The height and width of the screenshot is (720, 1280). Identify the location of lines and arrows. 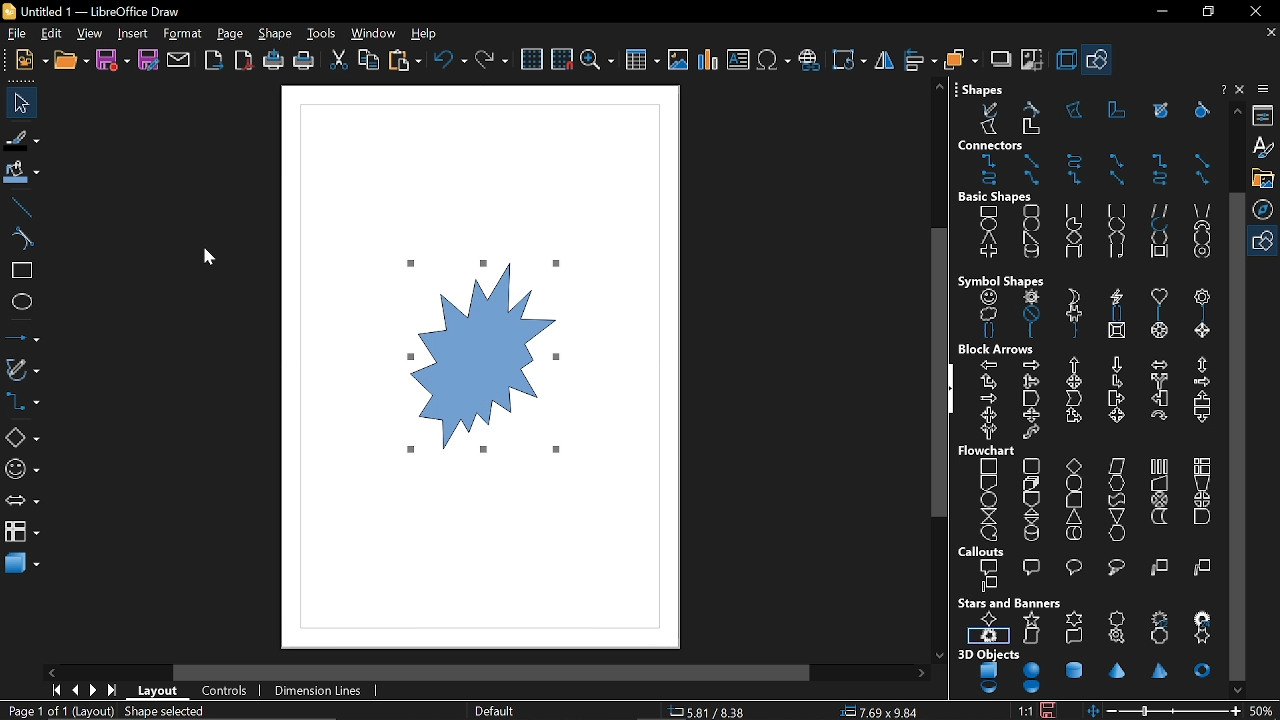
(22, 335).